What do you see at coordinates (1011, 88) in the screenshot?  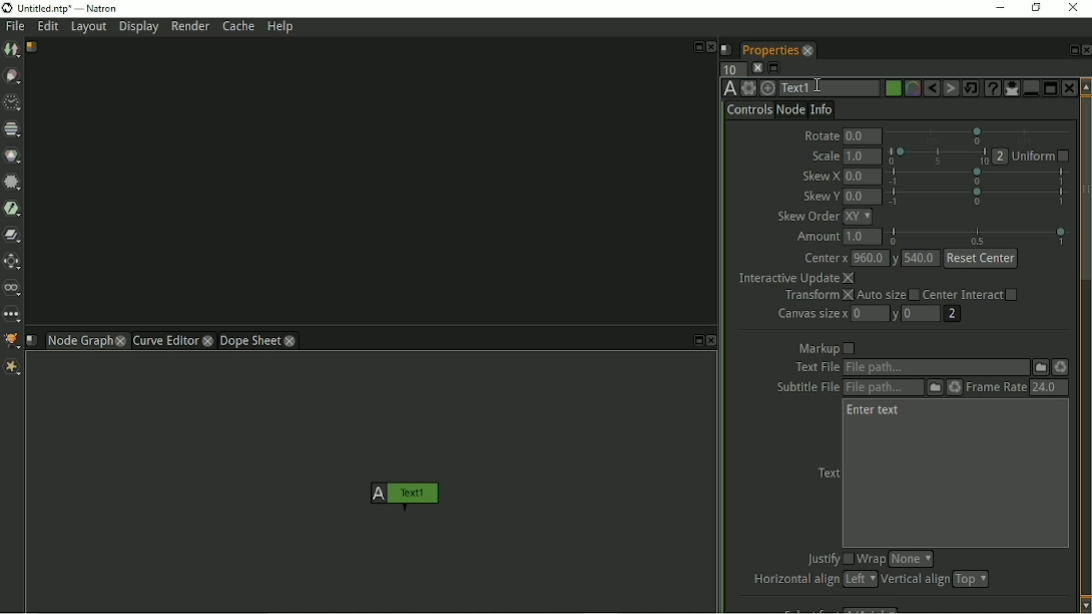 I see `Show/hide all parameters` at bounding box center [1011, 88].